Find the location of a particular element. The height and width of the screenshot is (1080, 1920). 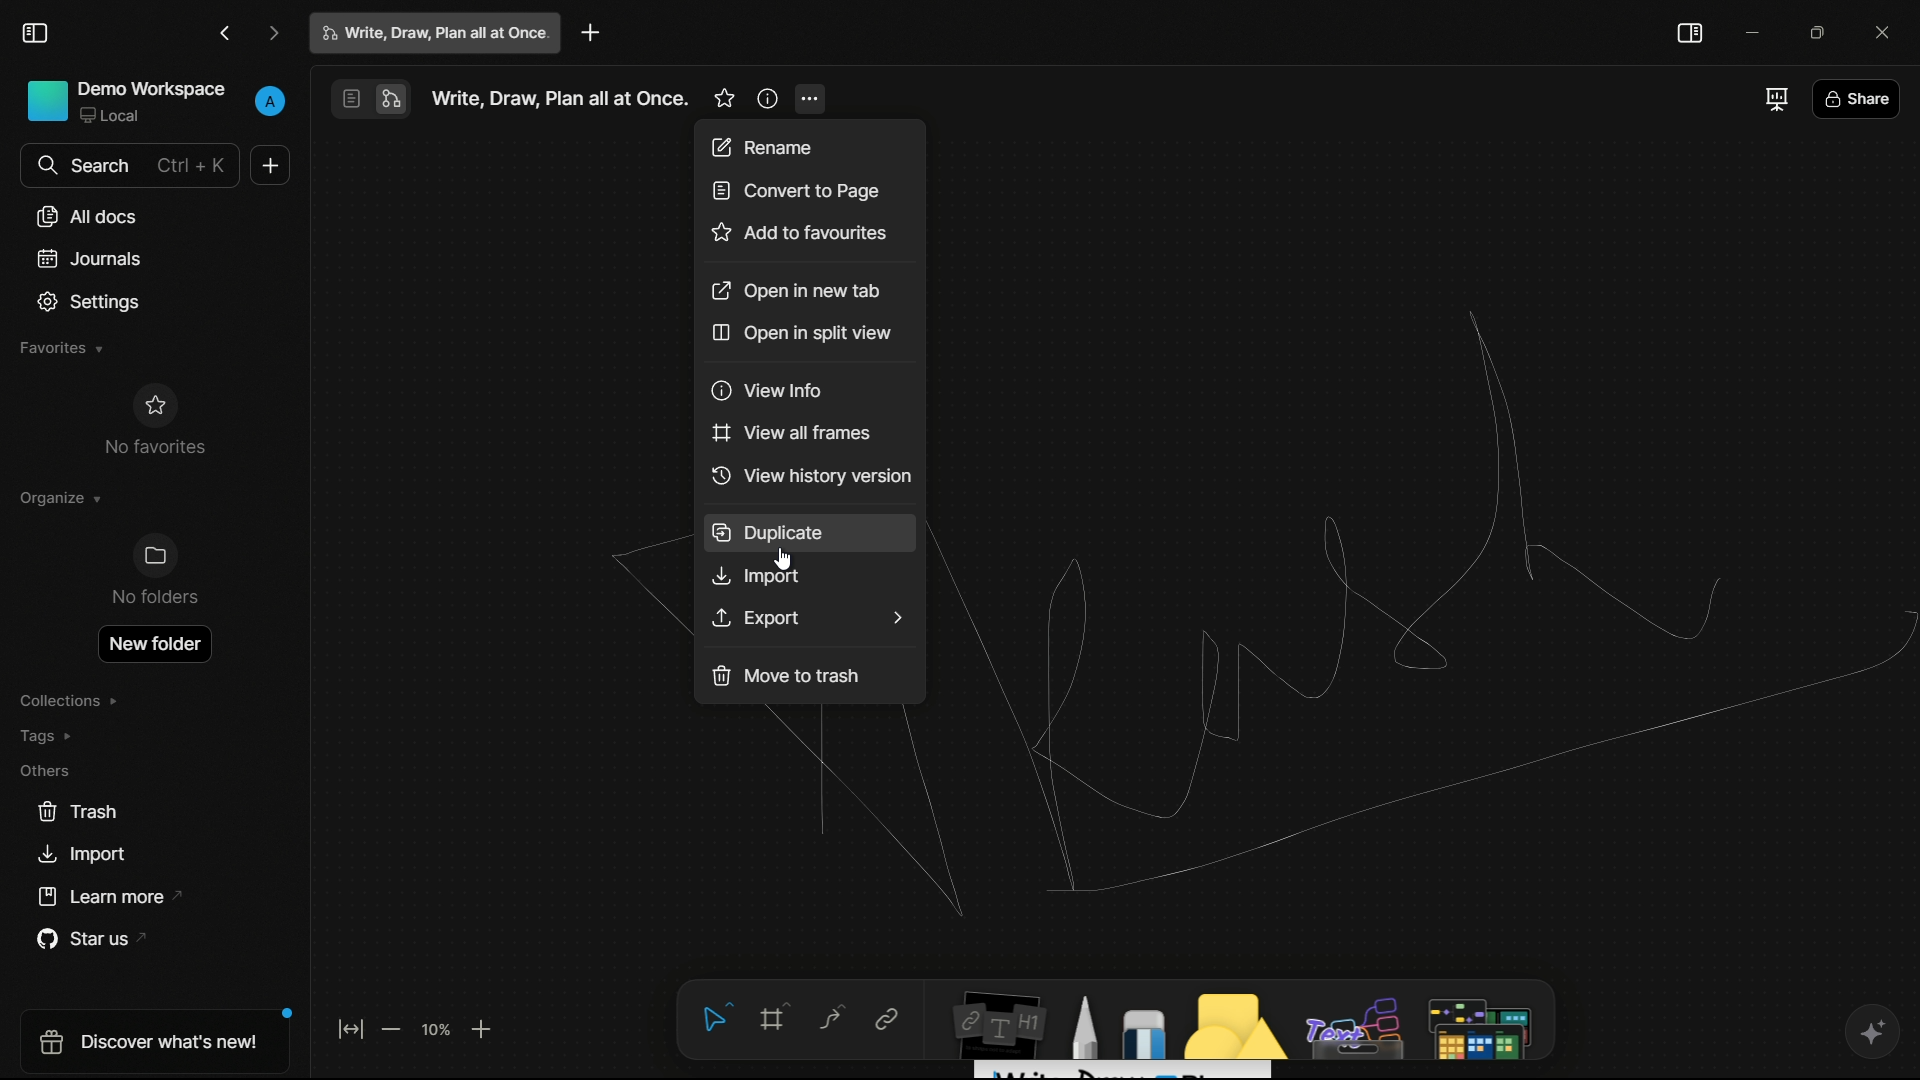

ai support is located at coordinates (1871, 1034).